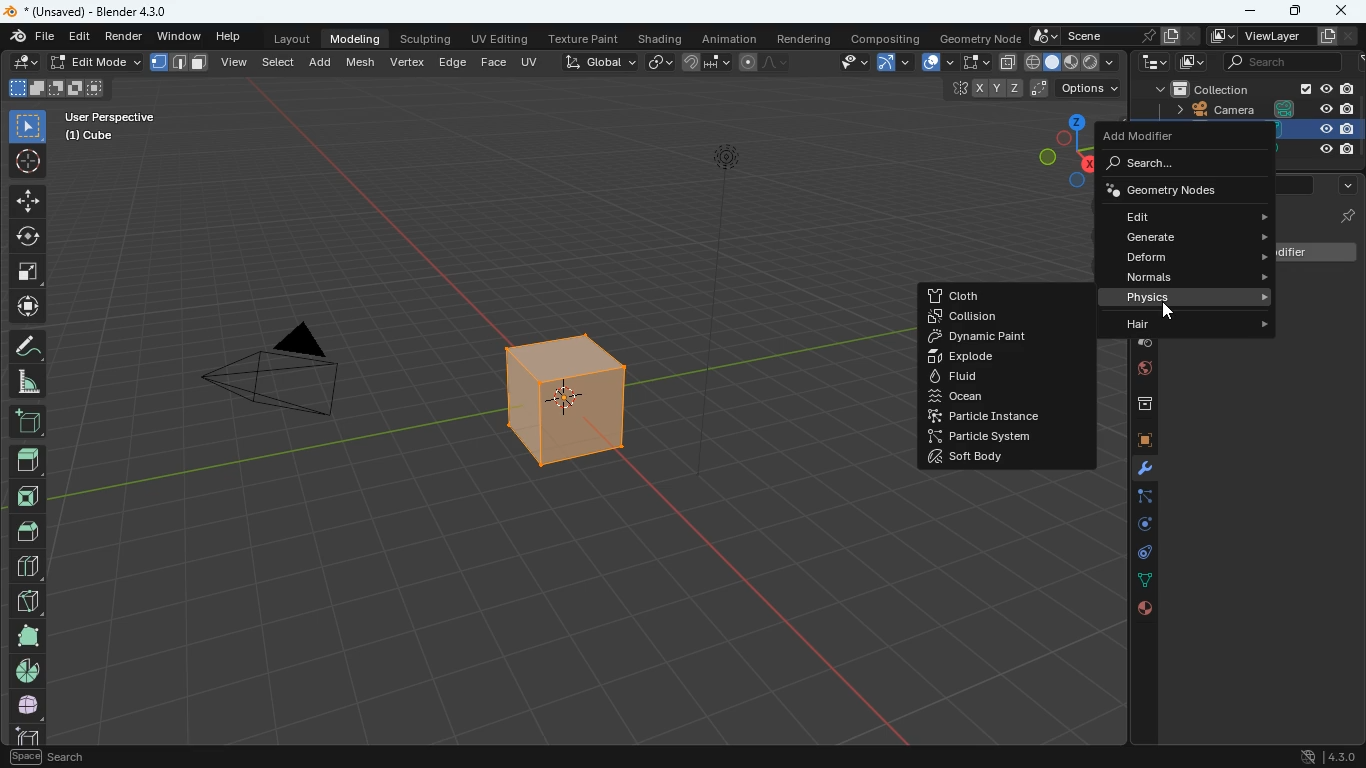  What do you see at coordinates (1137, 526) in the screenshot?
I see `rotation` at bounding box center [1137, 526].